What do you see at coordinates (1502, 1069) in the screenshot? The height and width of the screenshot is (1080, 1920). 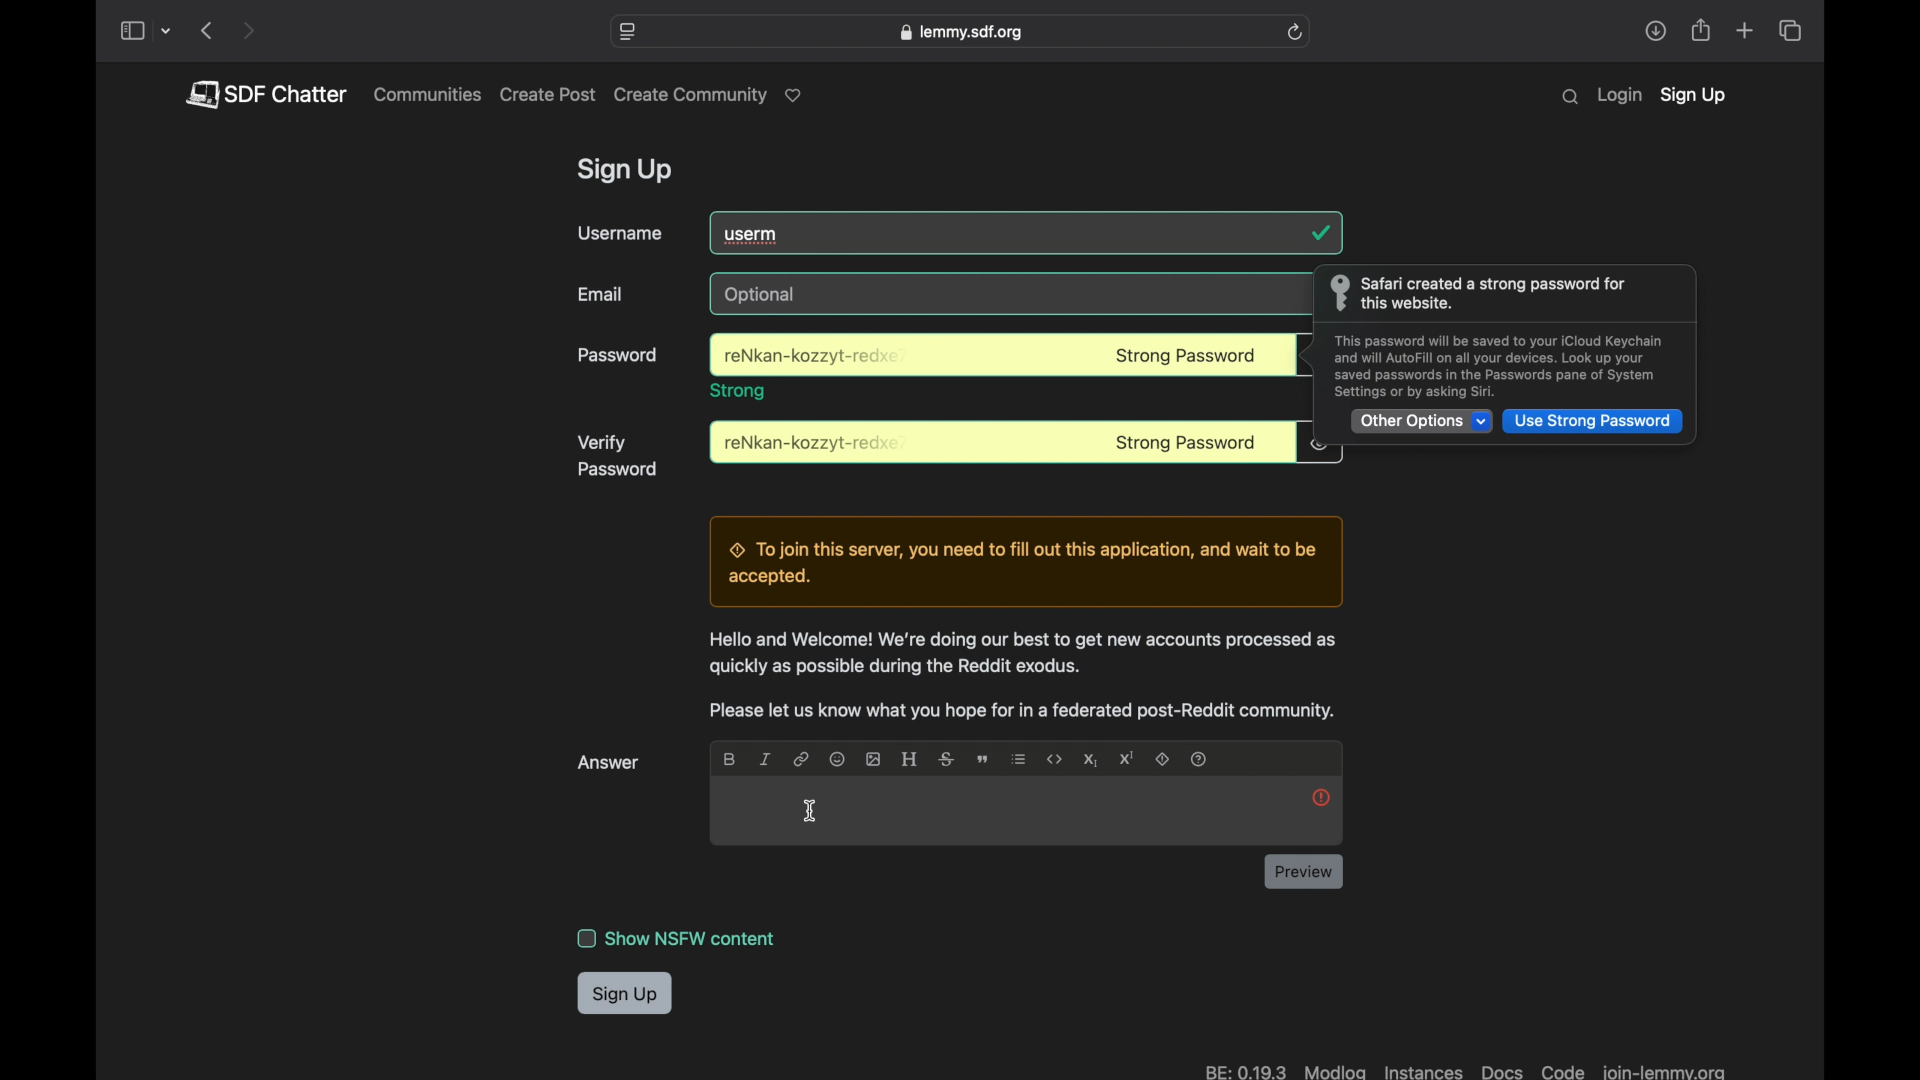 I see `docs` at bounding box center [1502, 1069].